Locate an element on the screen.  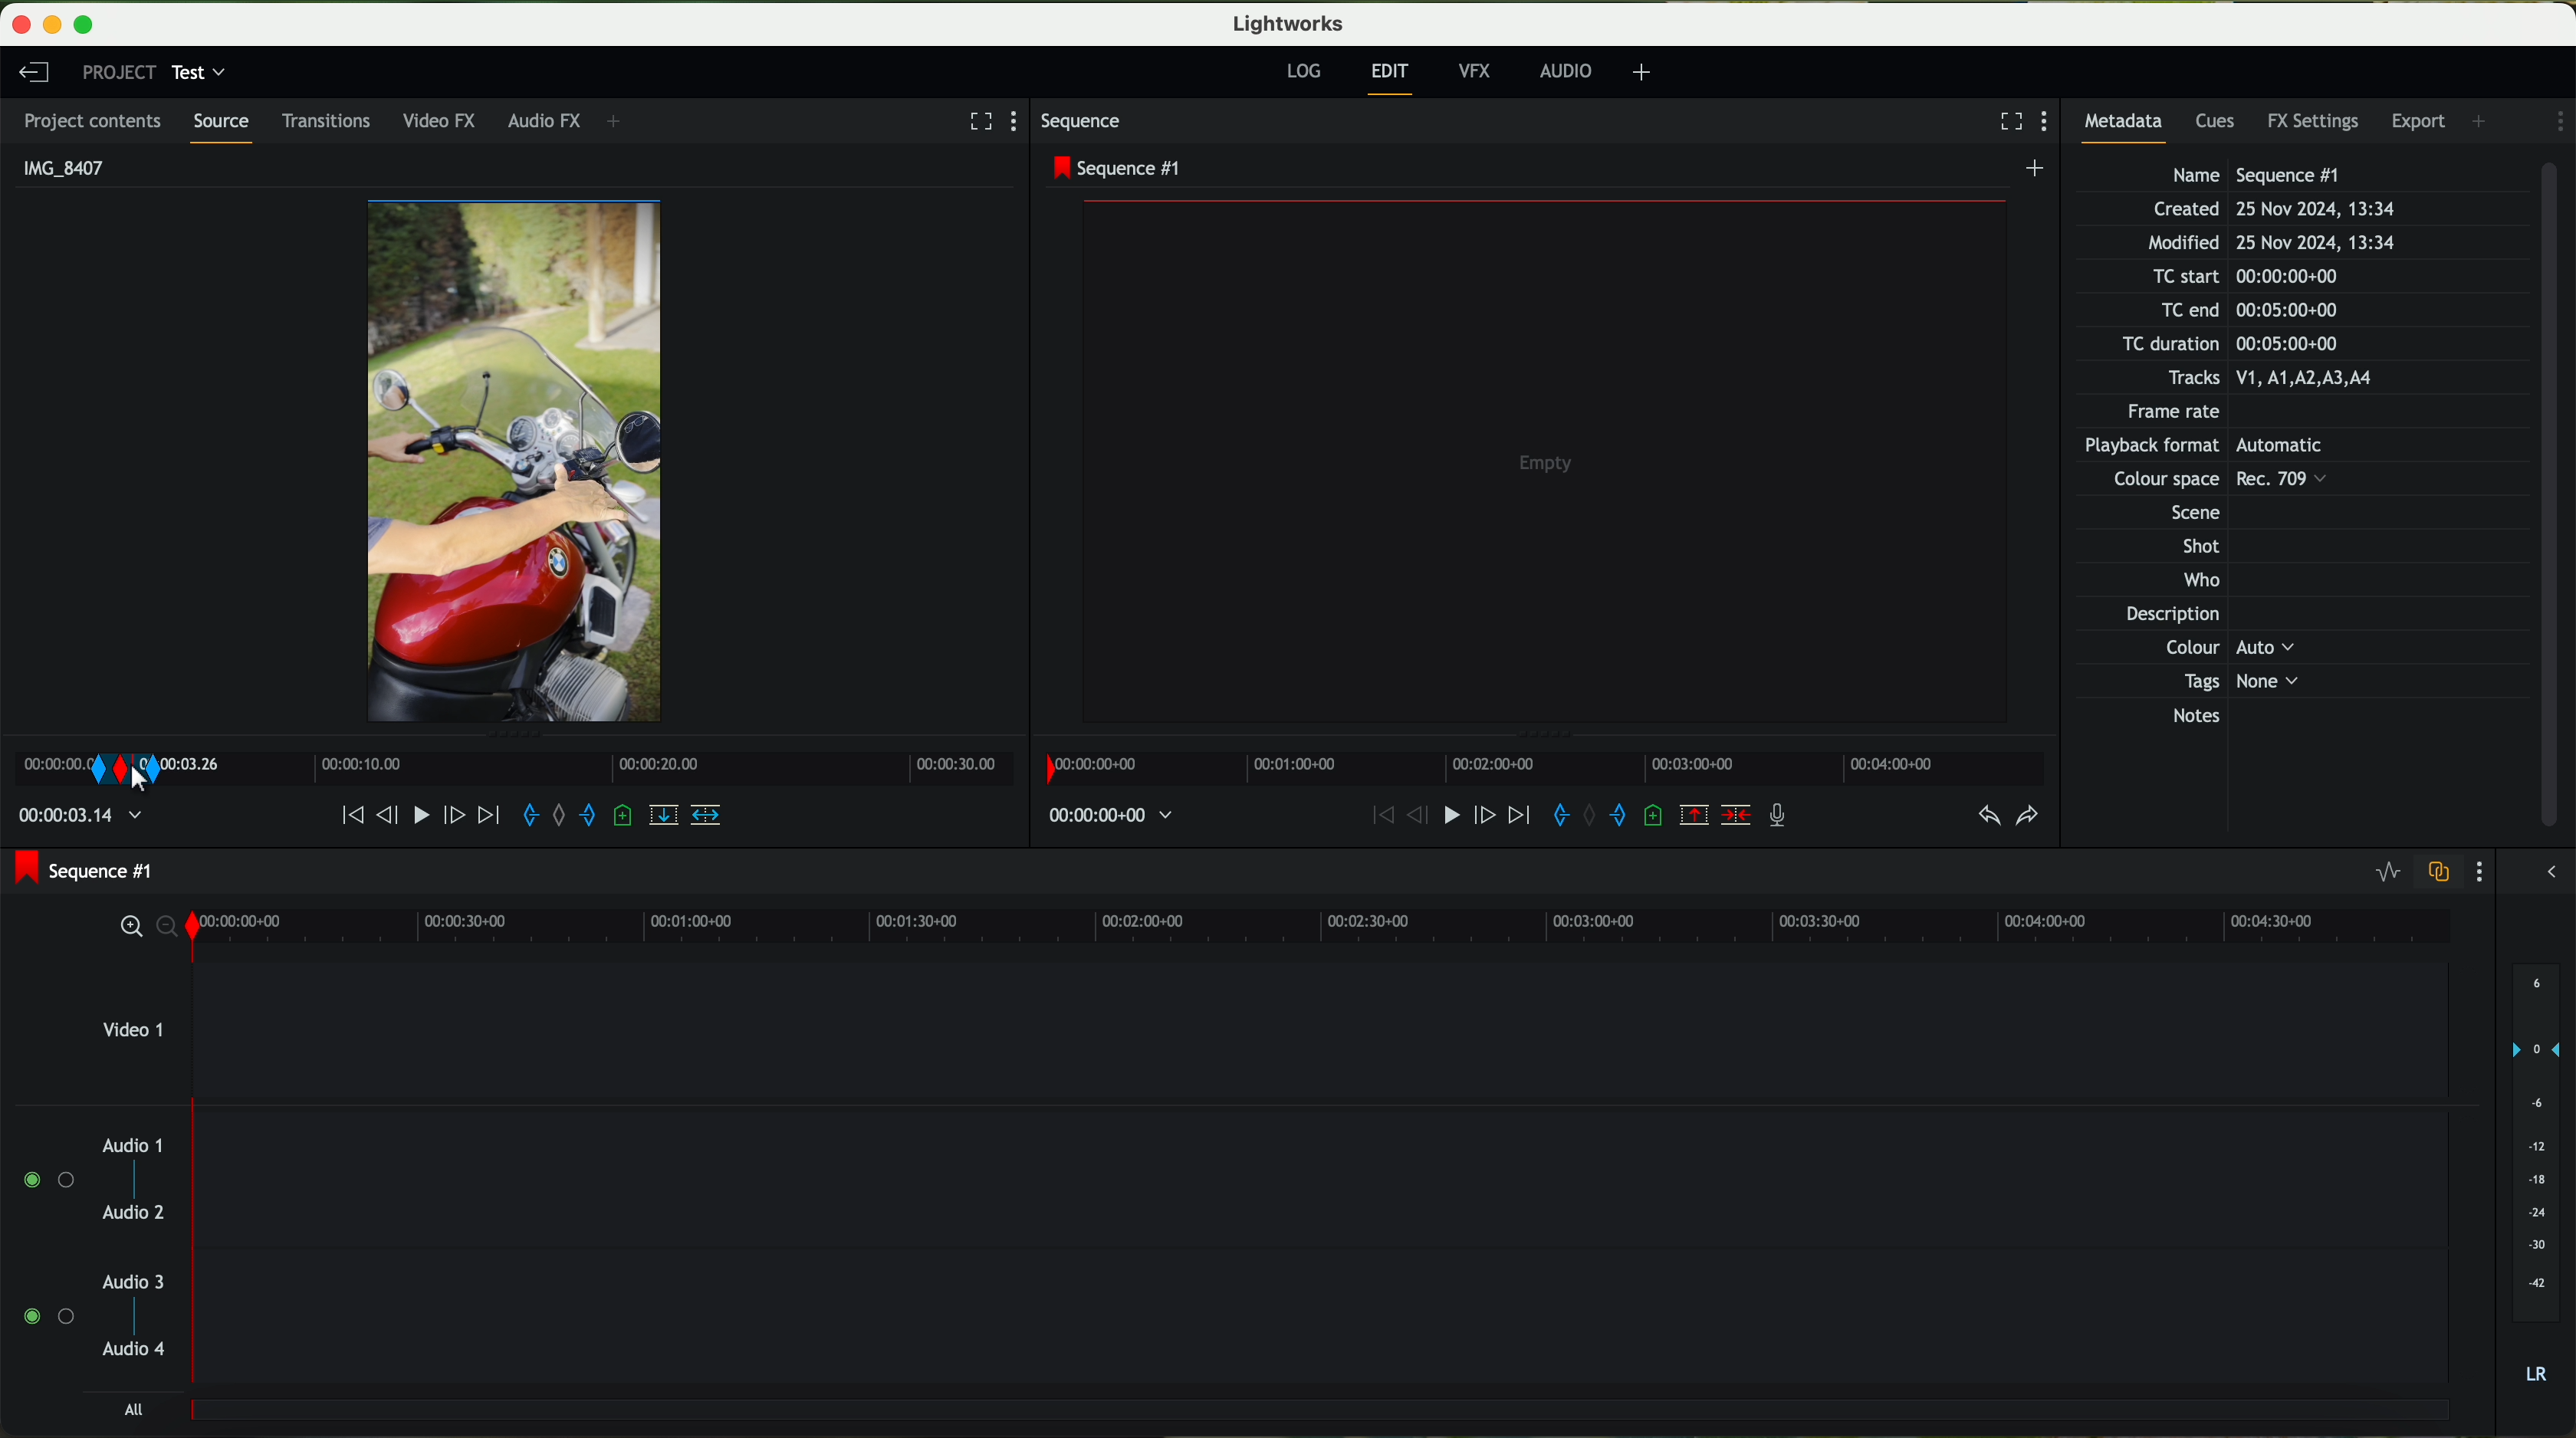
transition is located at coordinates (122, 768).